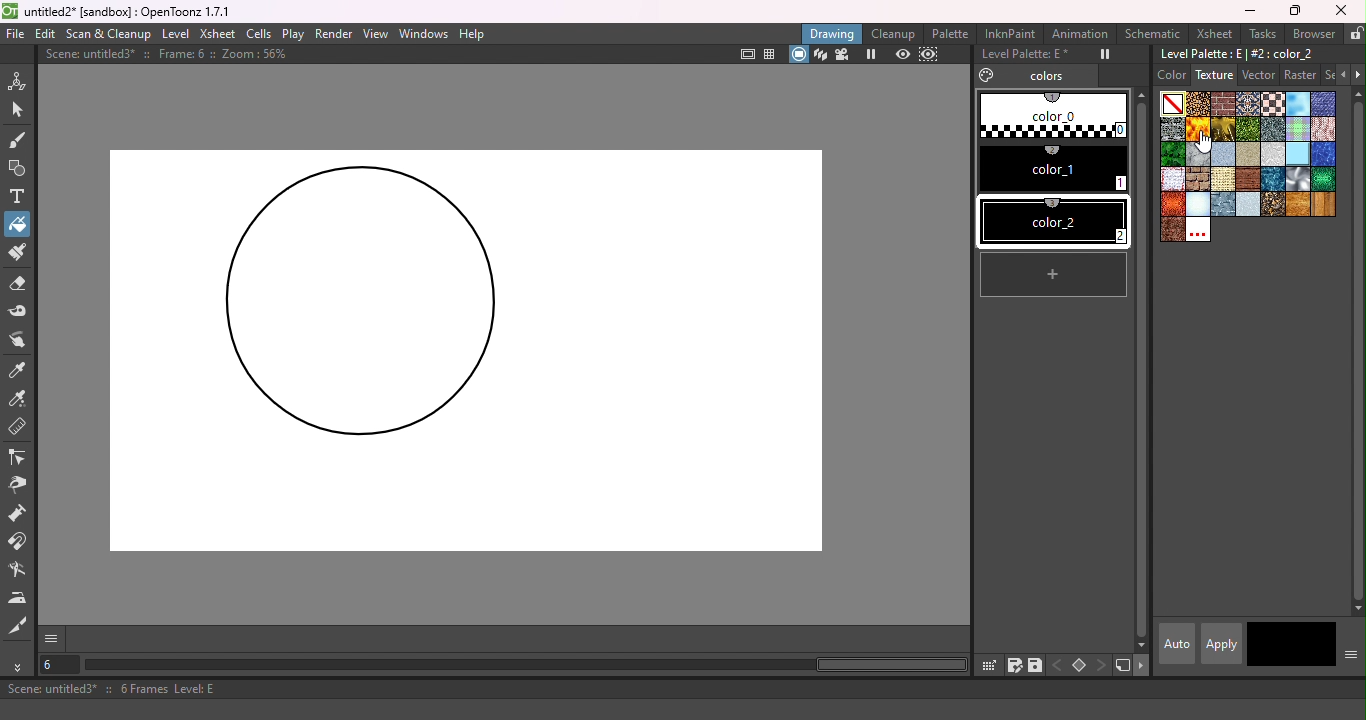 The image size is (1366, 720). What do you see at coordinates (258, 34) in the screenshot?
I see `Cells` at bounding box center [258, 34].